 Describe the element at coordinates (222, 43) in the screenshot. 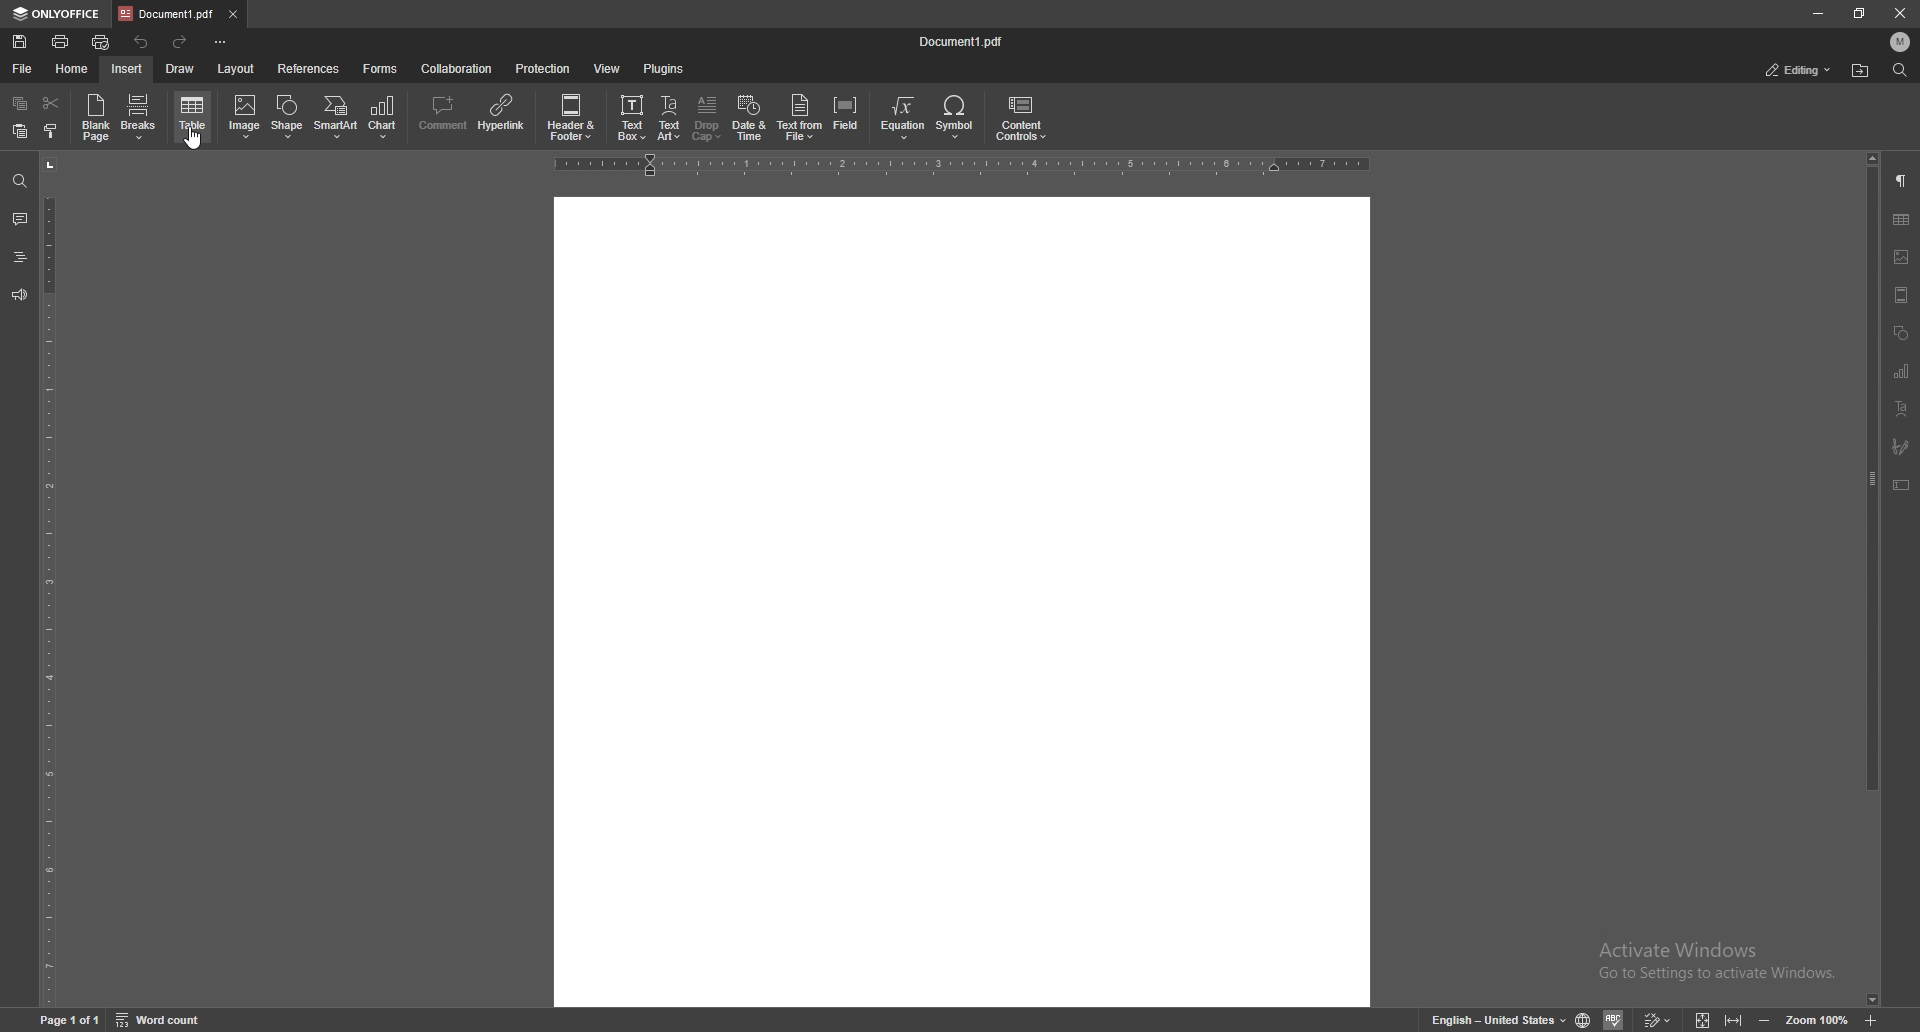

I see `configure toolbar` at that location.